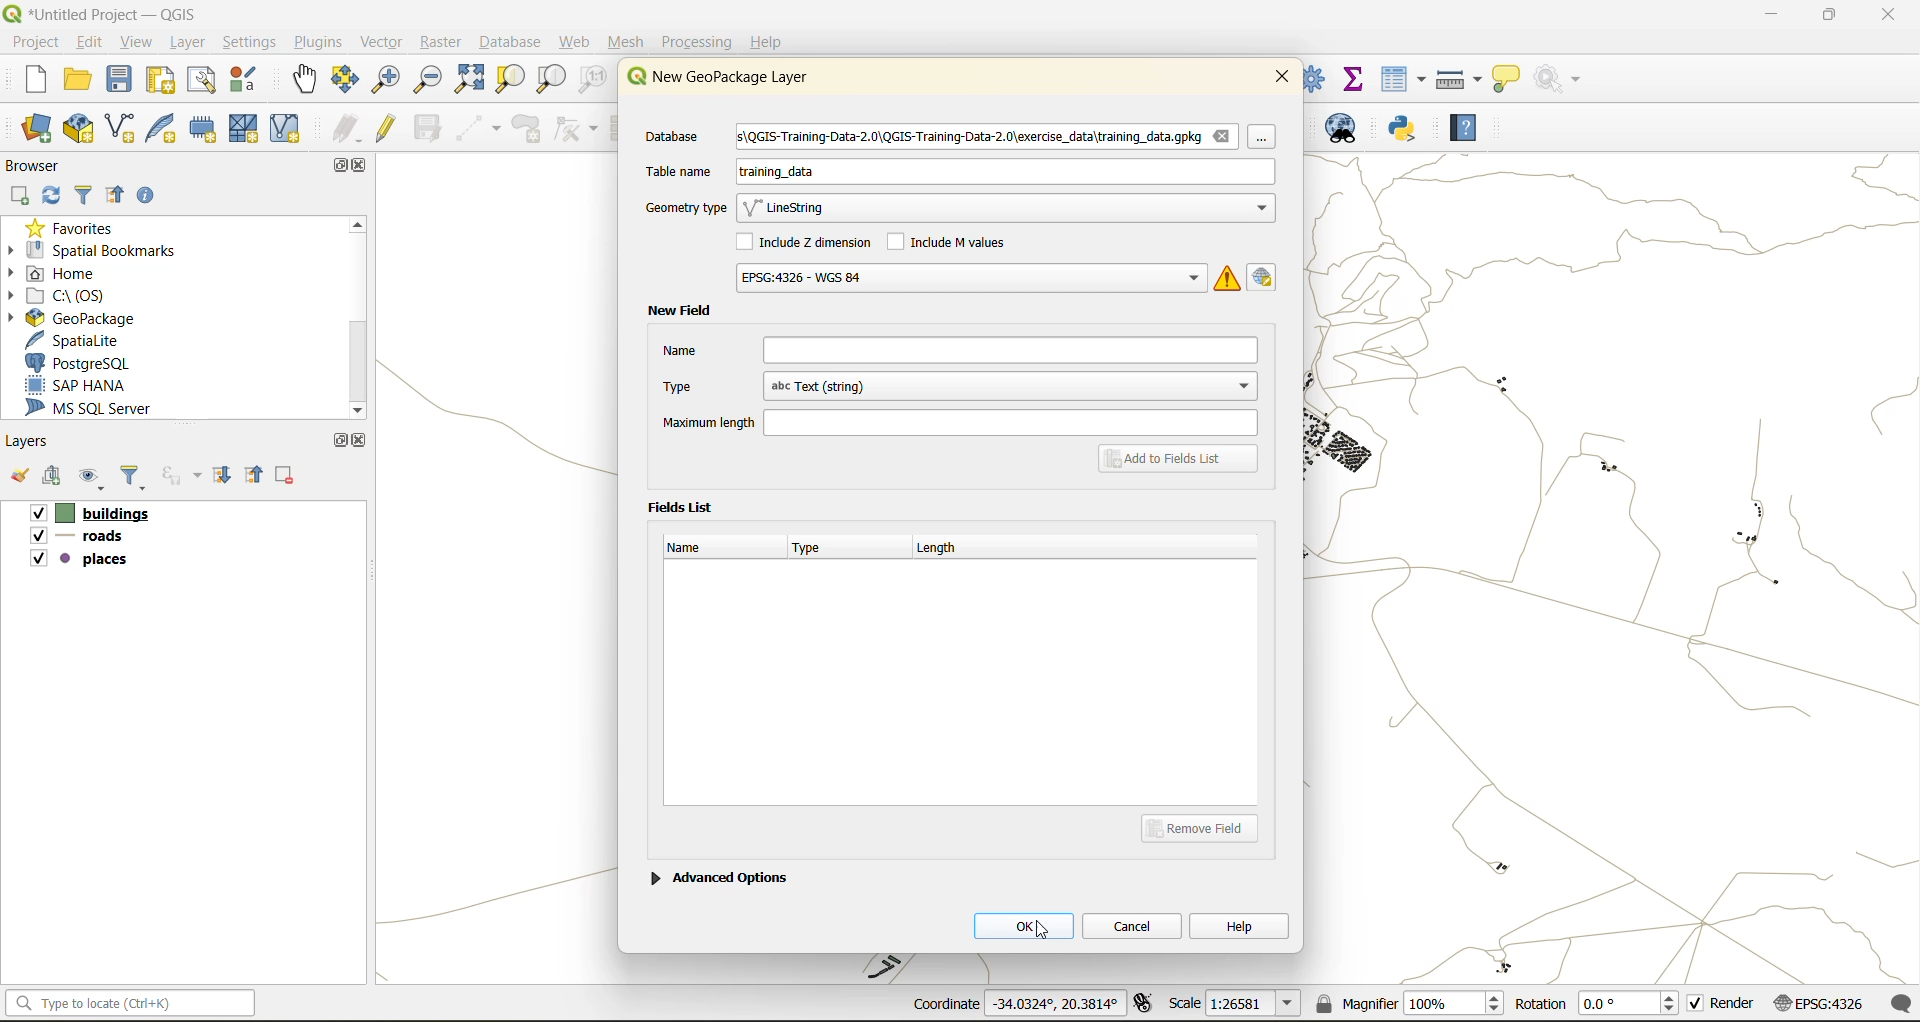  What do you see at coordinates (1878, 17) in the screenshot?
I see `close` at bounding box center [1878, 17].